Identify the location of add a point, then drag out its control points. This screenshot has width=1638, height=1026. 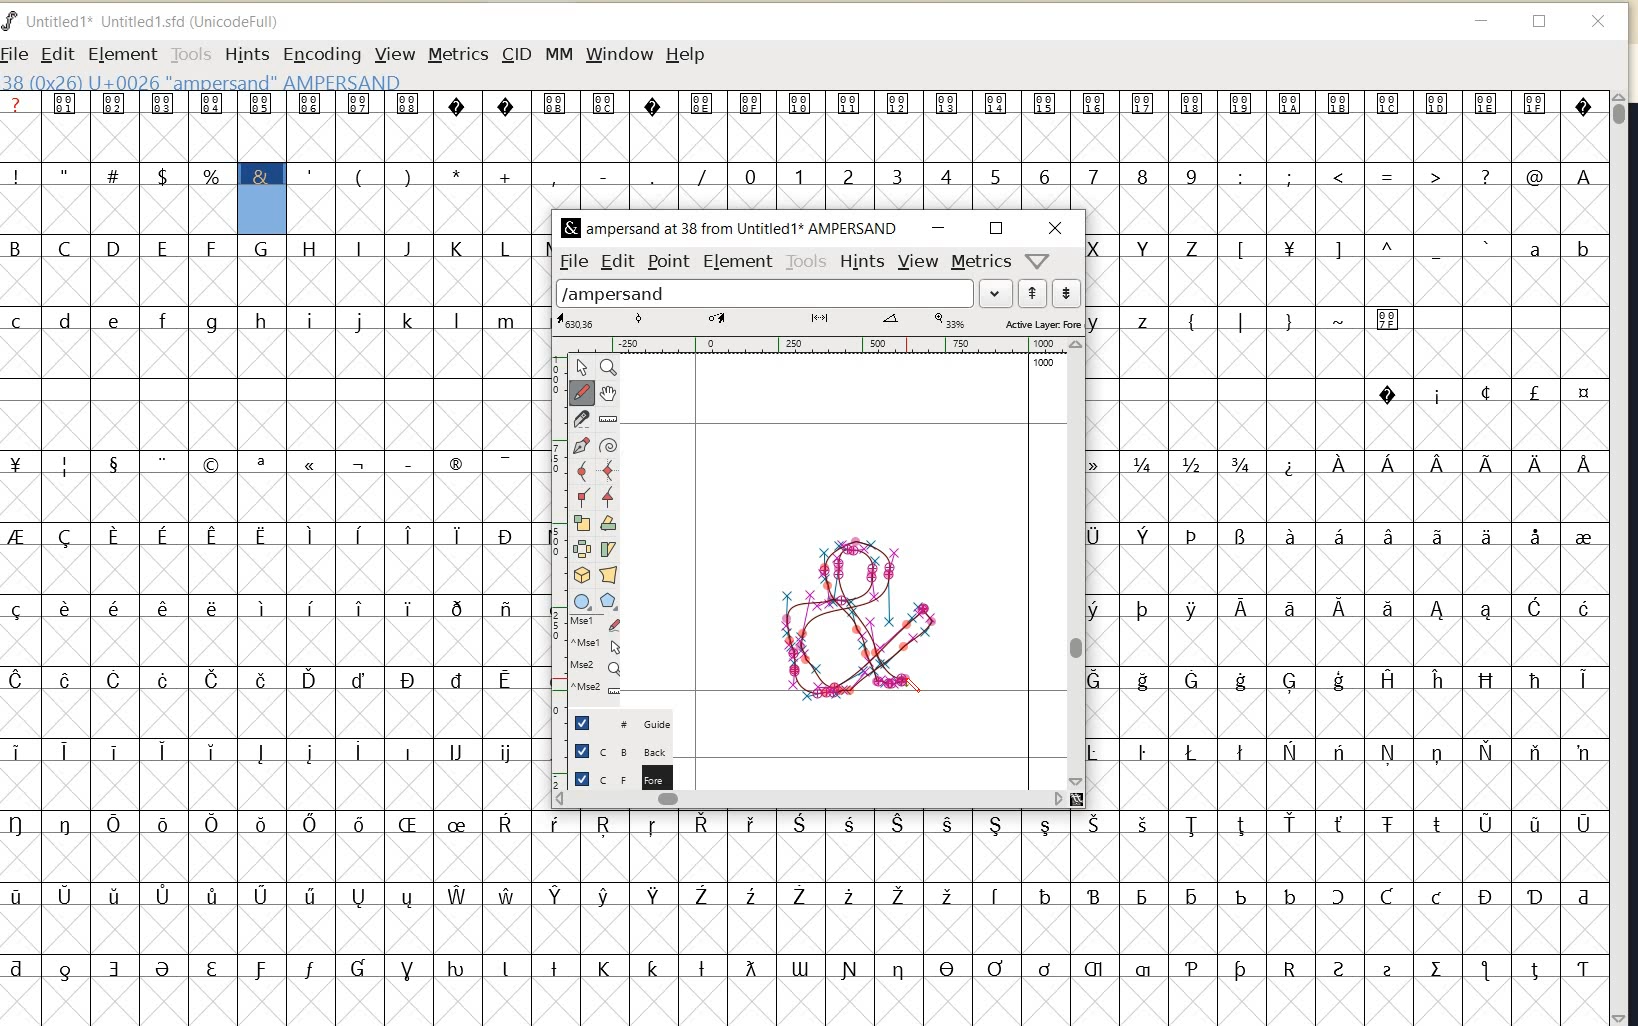
(580, 445).